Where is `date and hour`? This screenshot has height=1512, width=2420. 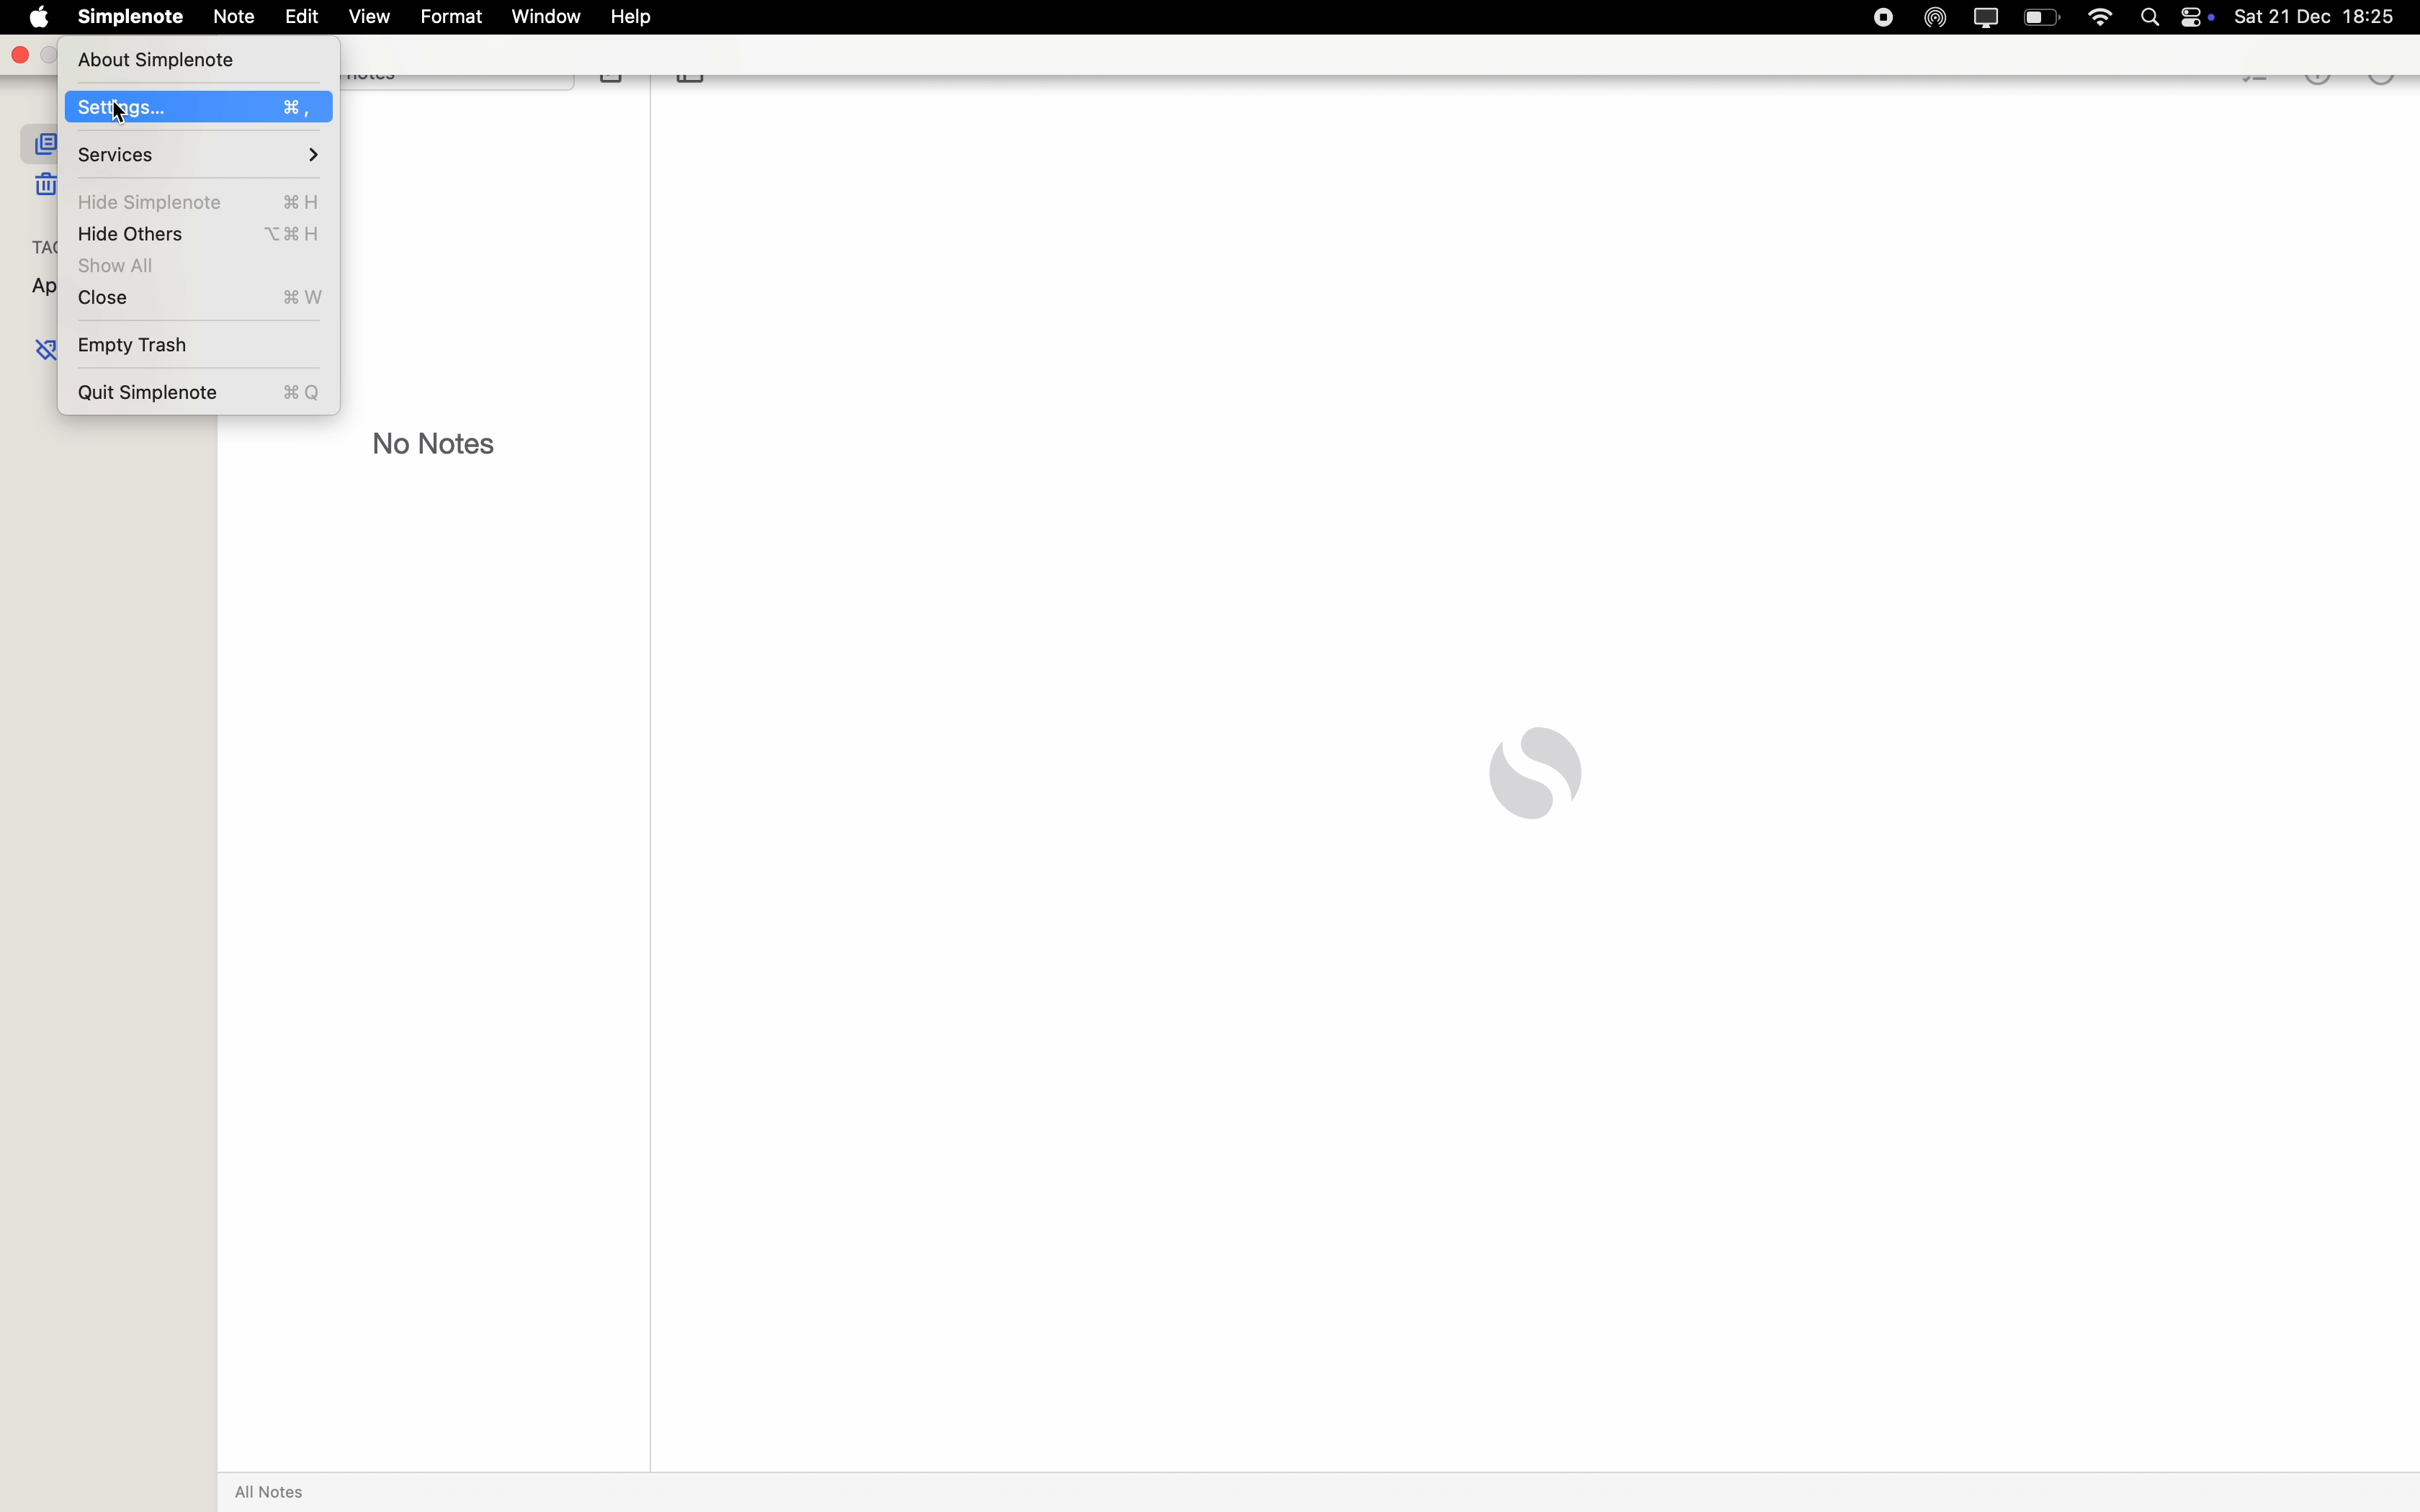
date and hour is located at coordinates (2316, 15).